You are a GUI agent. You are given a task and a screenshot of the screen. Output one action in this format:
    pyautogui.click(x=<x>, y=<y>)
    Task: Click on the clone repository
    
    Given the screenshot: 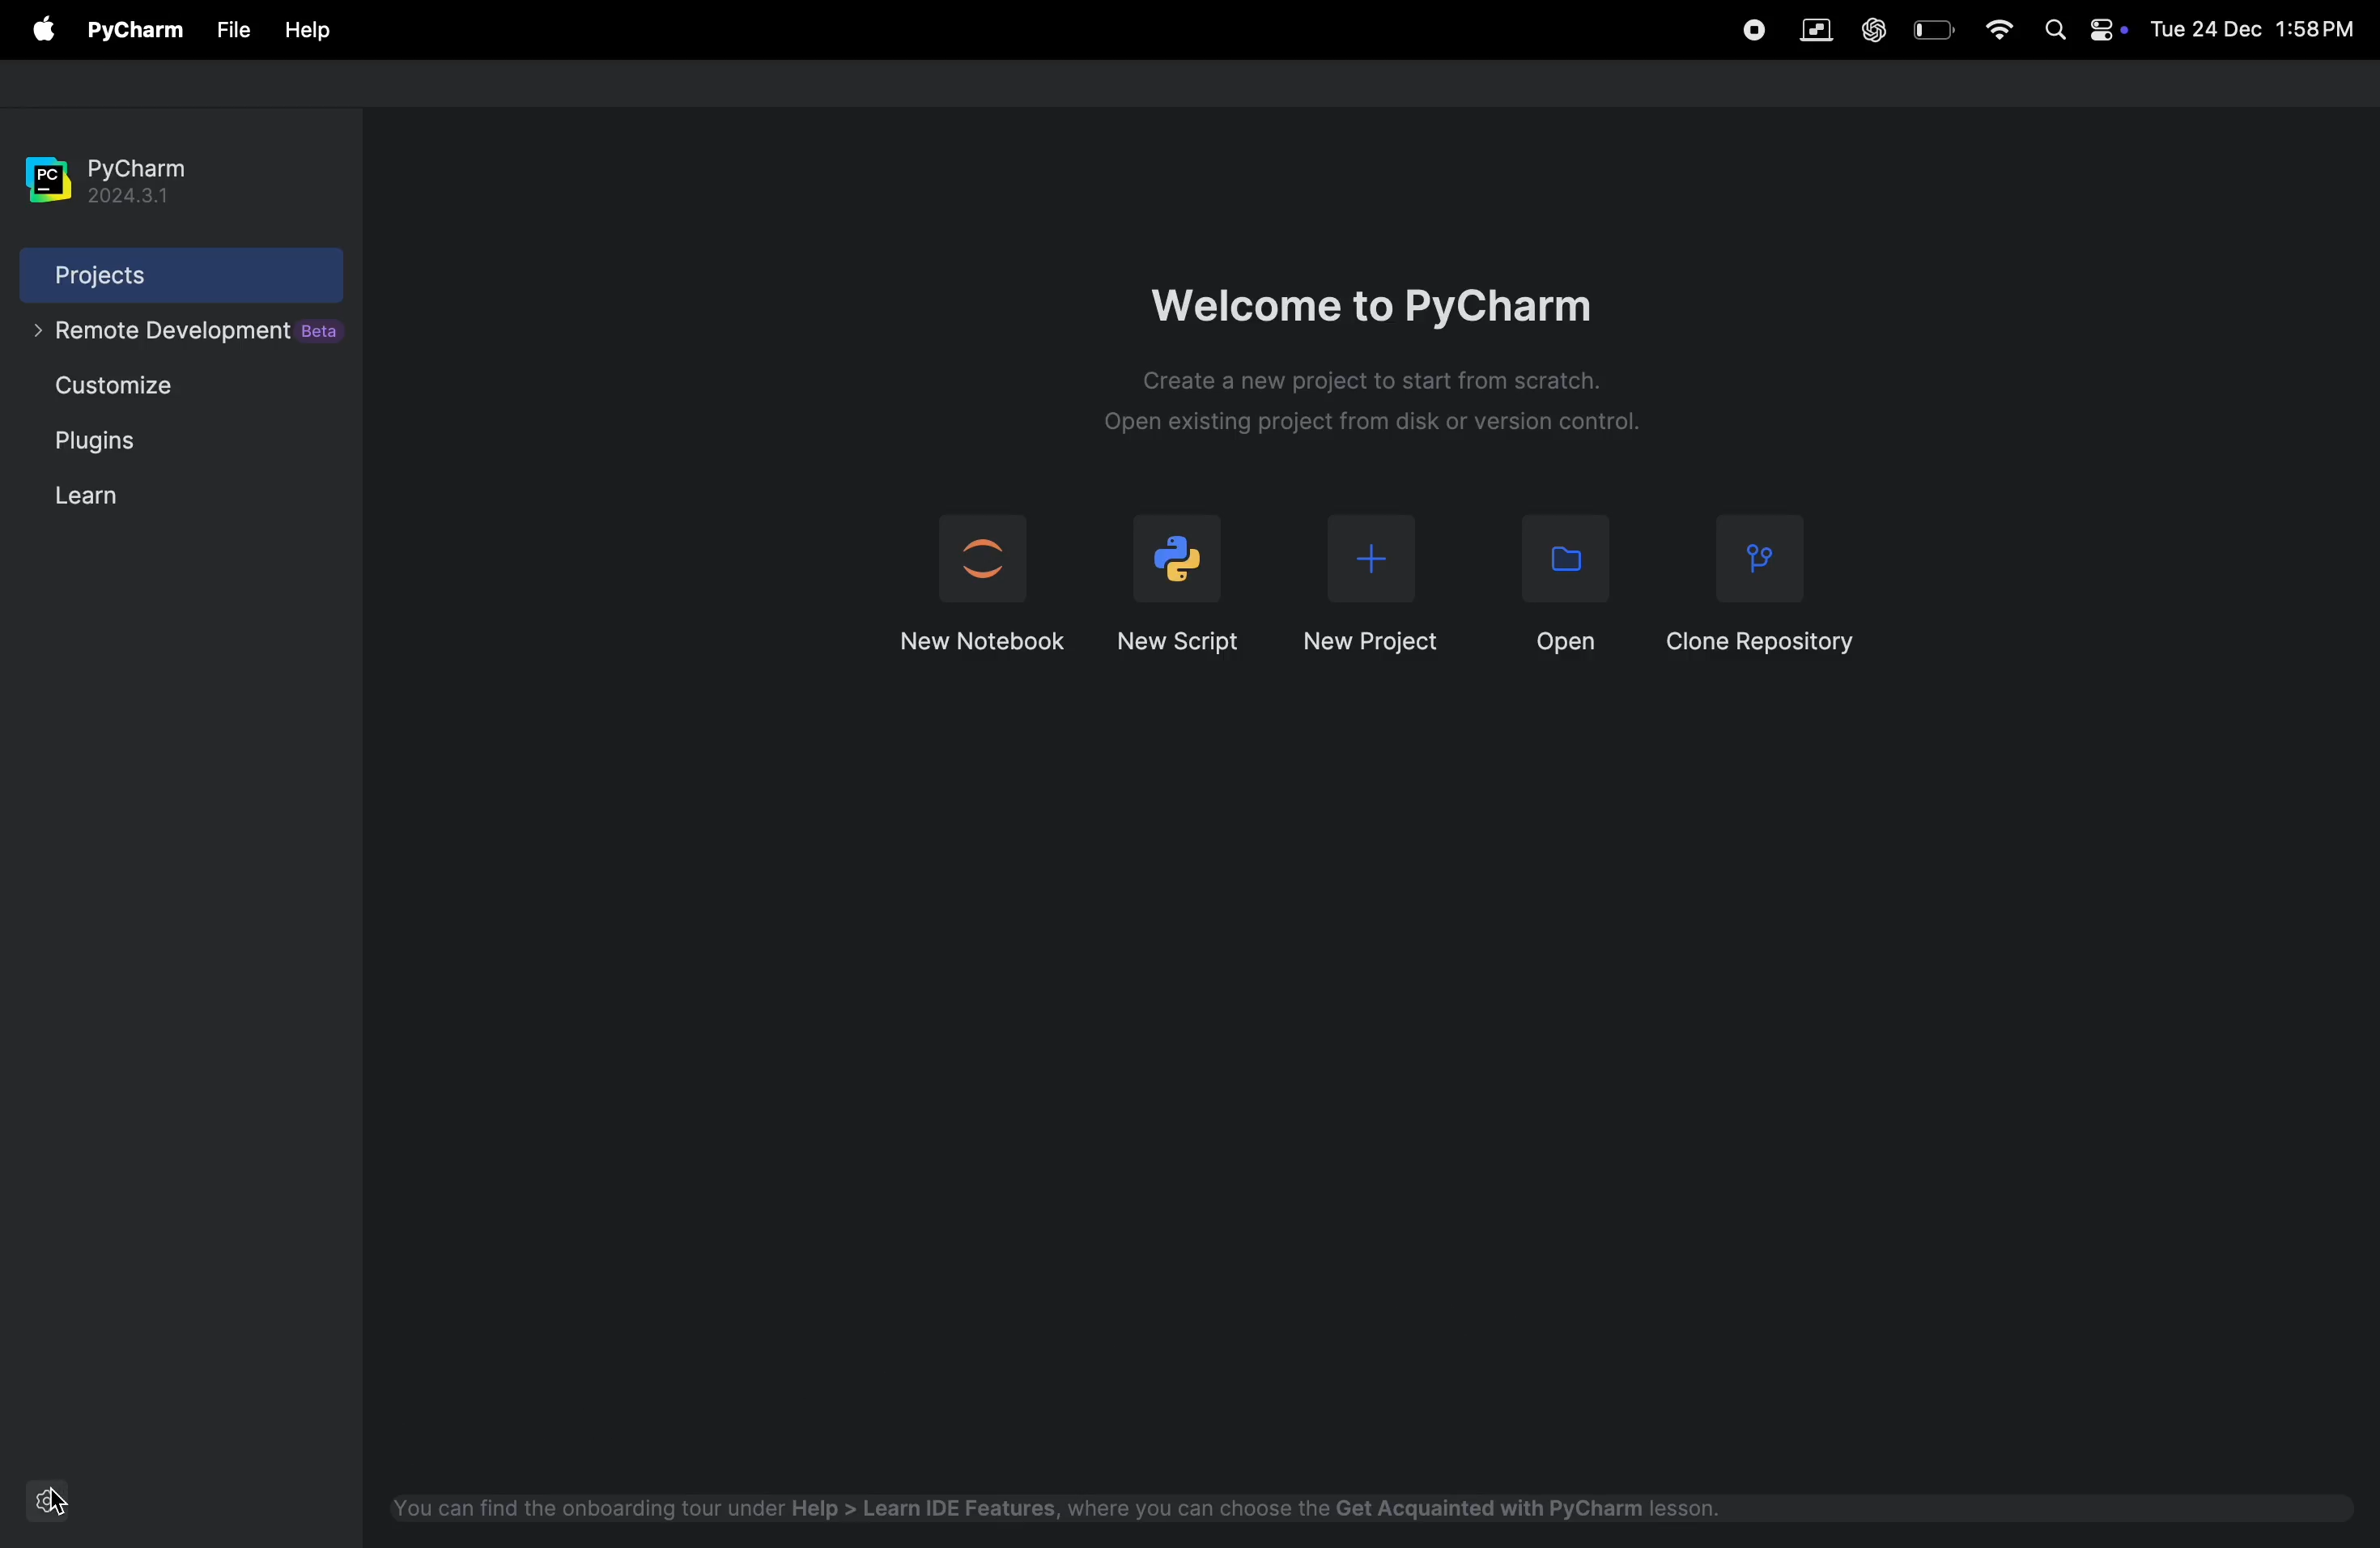 What is the action you would take?
    pyautogui.click(x=1766, y=582)
    